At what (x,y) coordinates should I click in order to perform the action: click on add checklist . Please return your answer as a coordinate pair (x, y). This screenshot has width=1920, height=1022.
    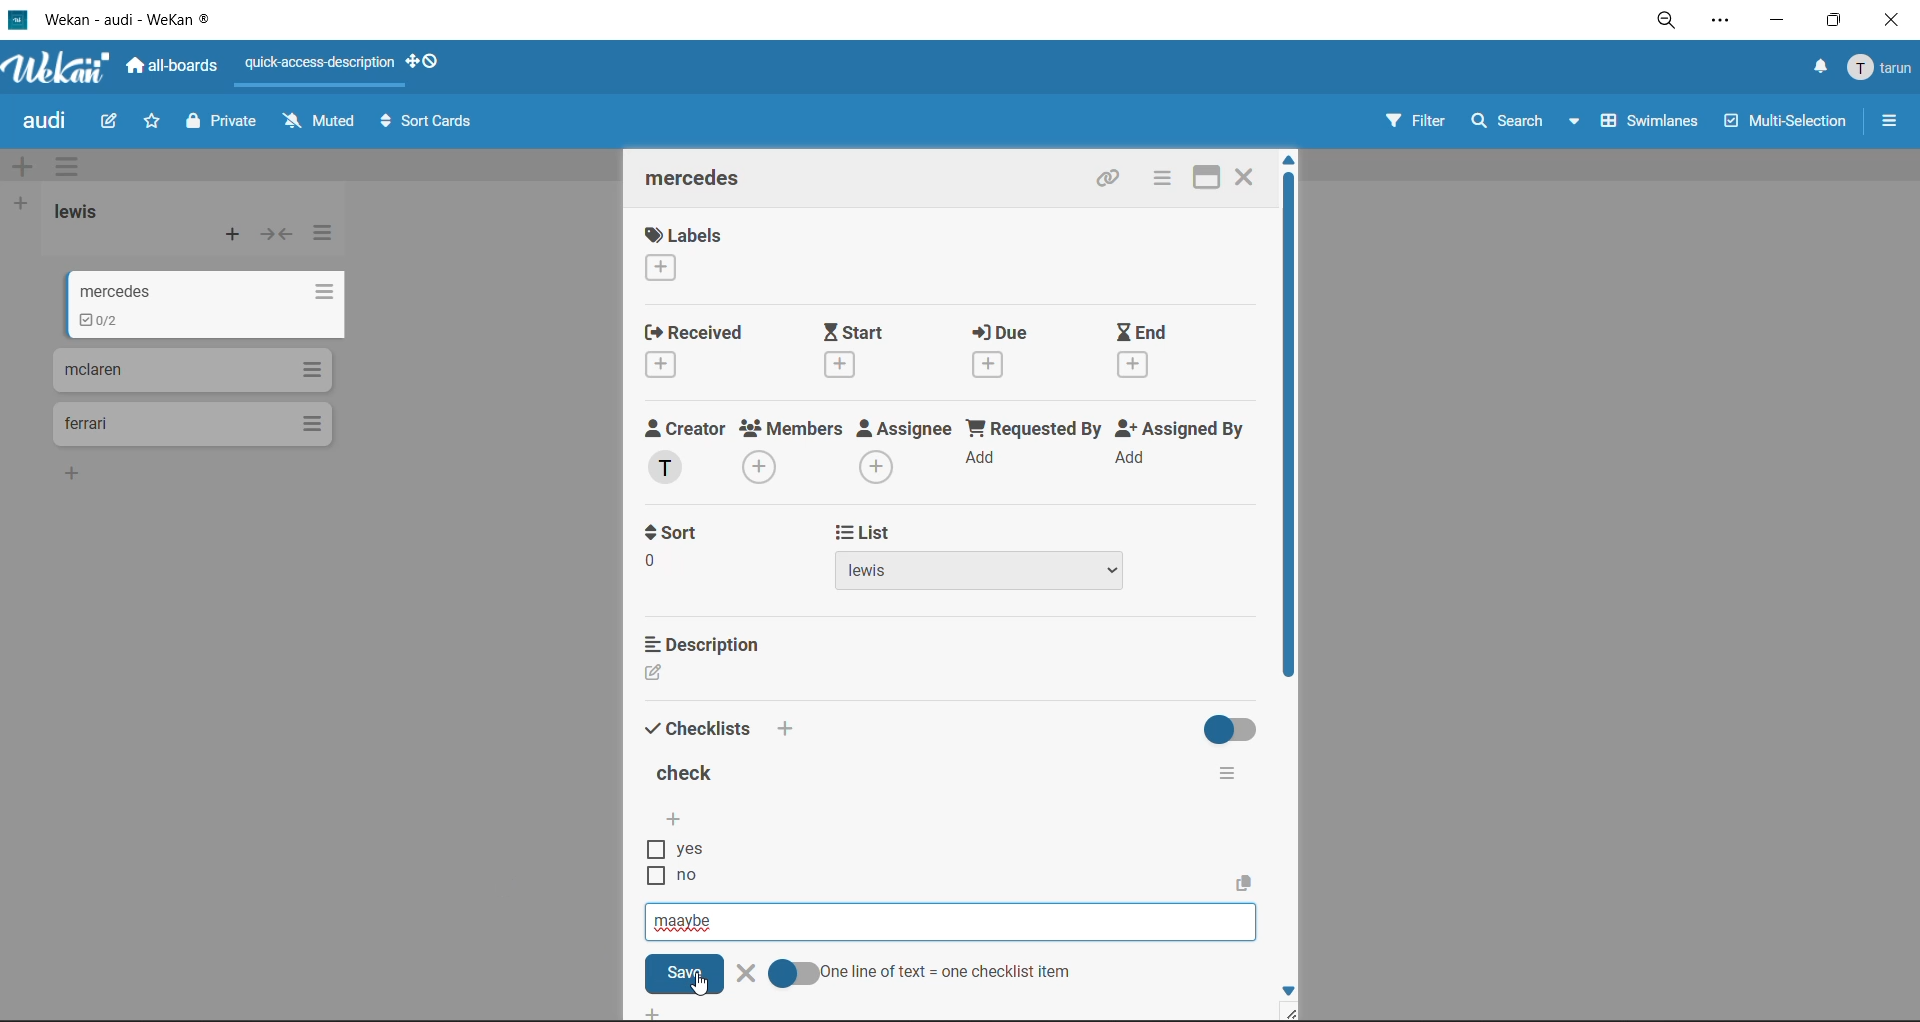
    Looking at the image, I should click on (678, 818).